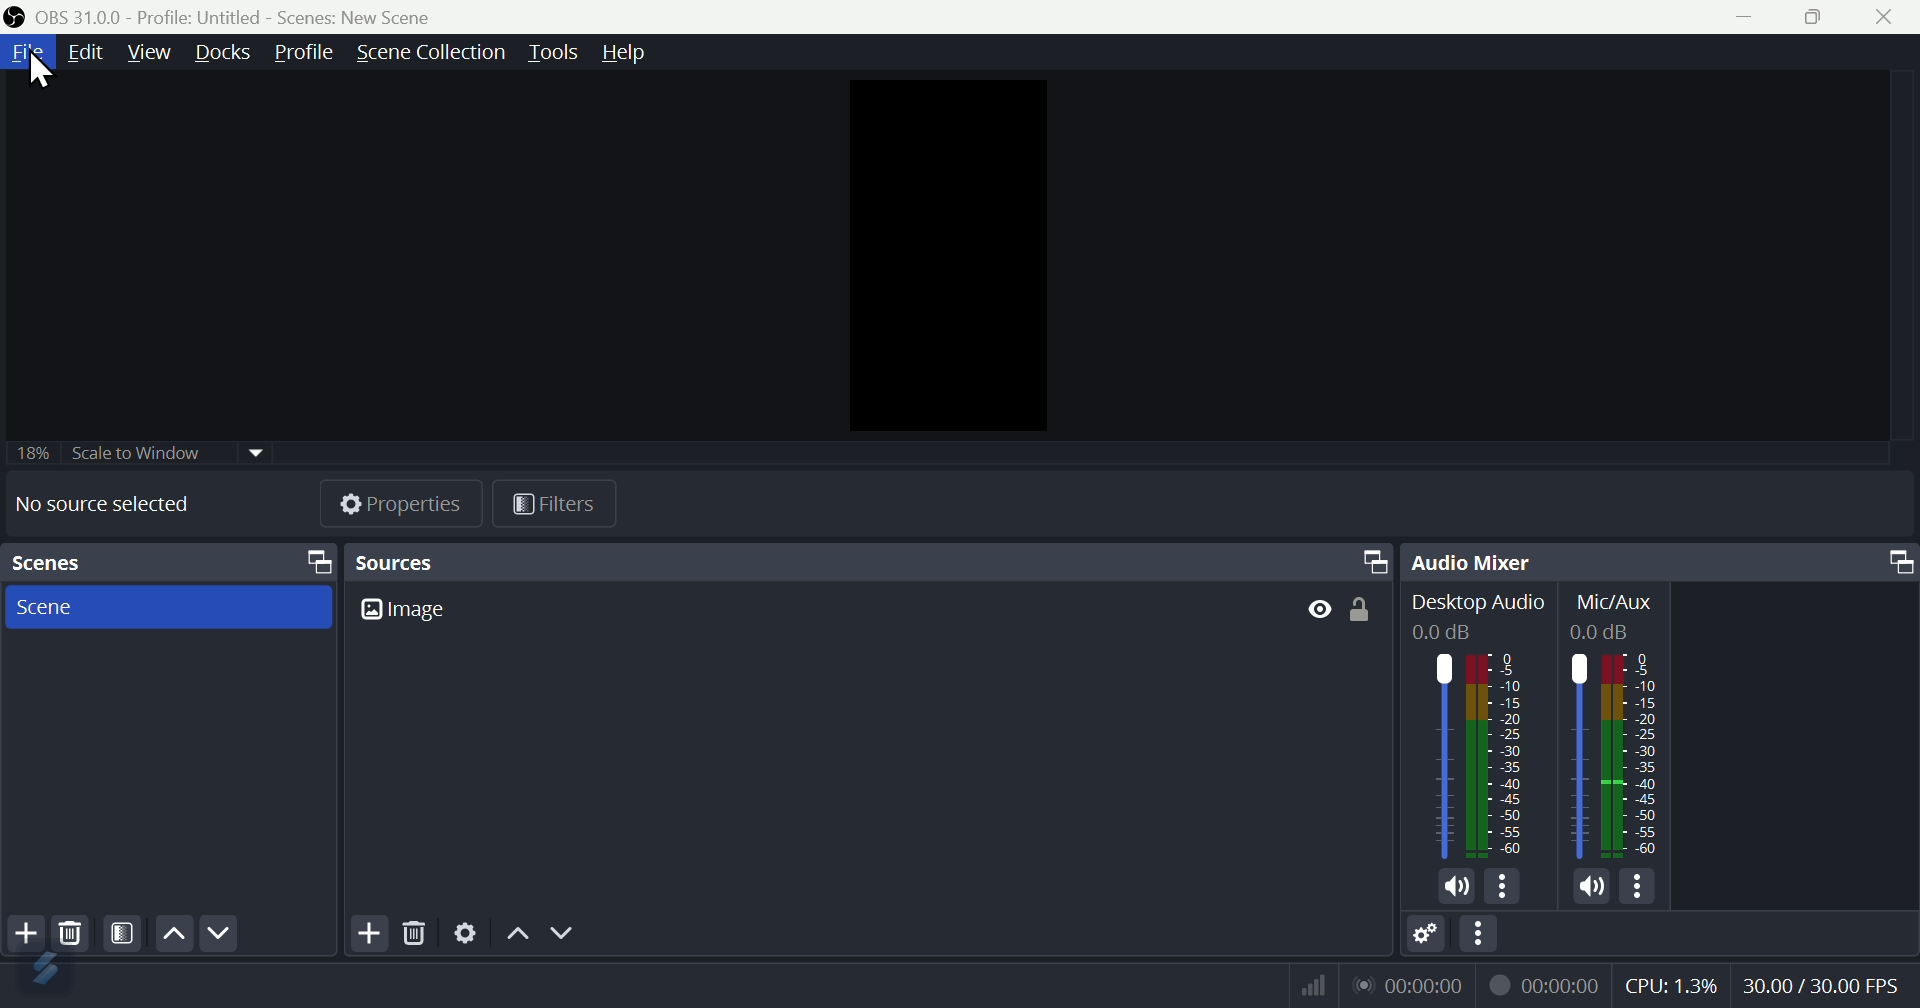  Describe the element at coordinates (557, 51) in the screenshot. I see `Tools` at that location.